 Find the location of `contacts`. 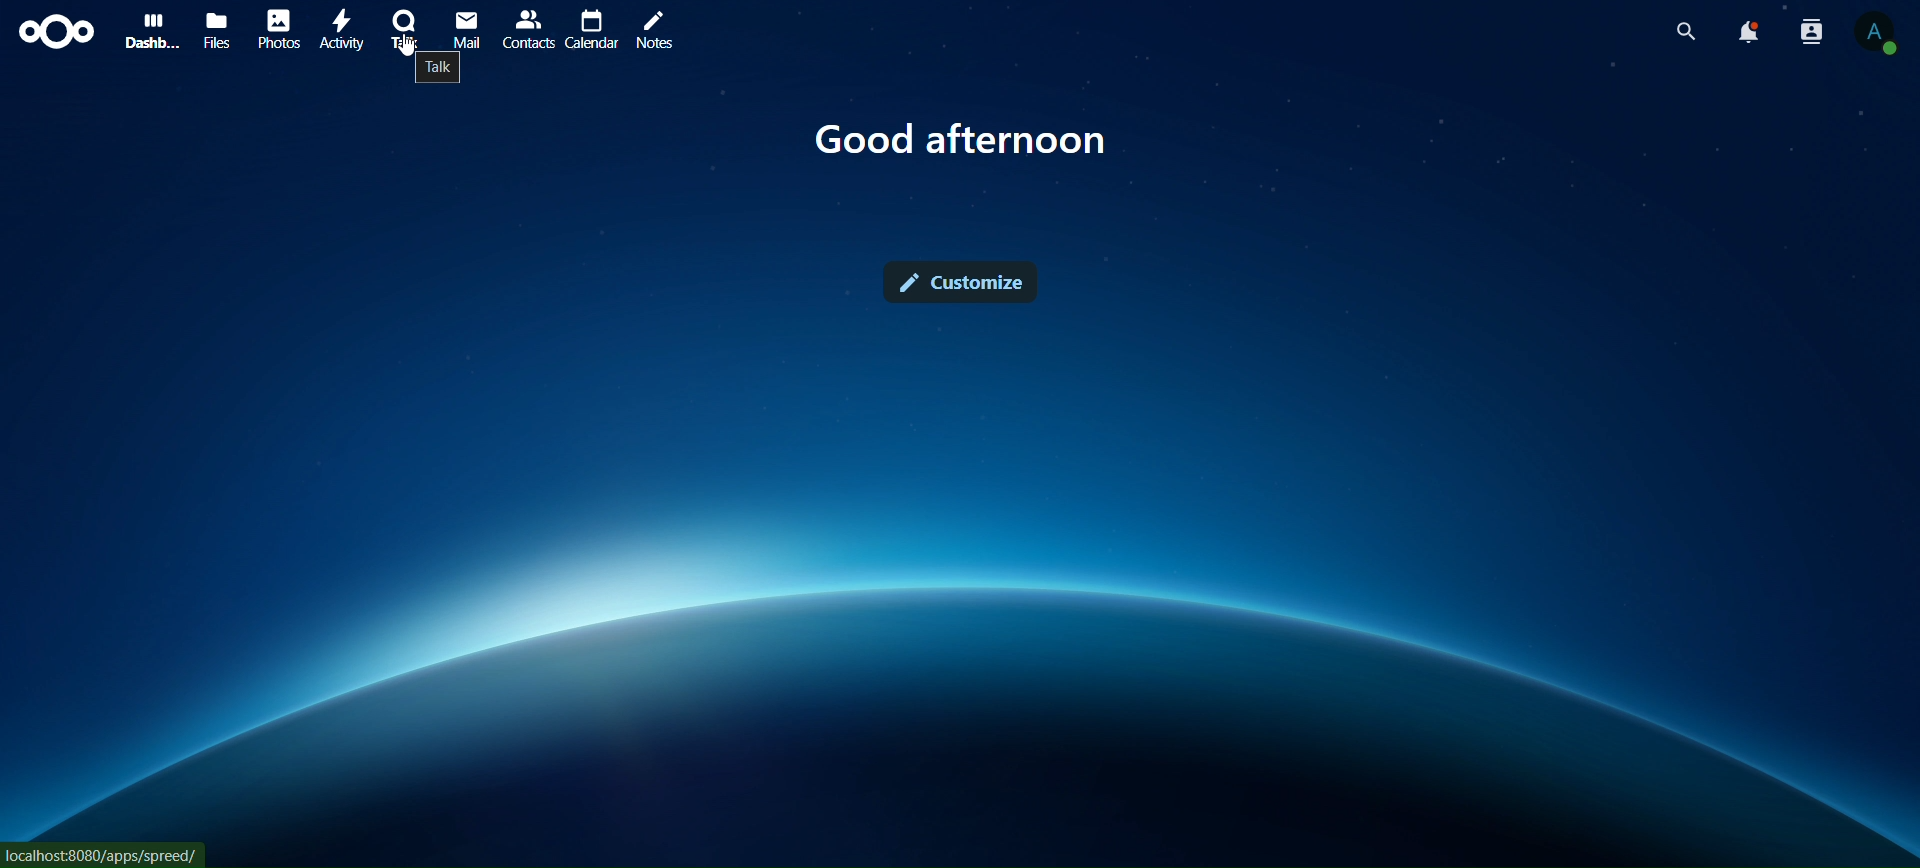

contacts is located at coordinates (529, 29).